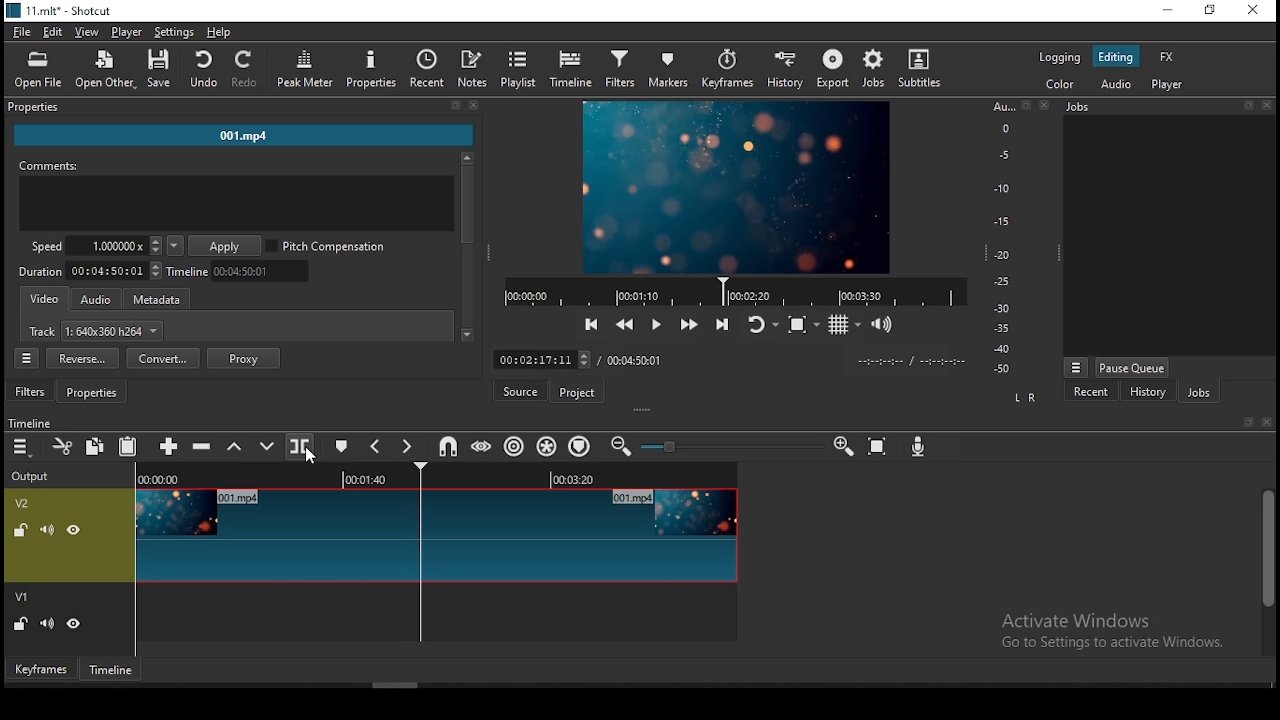 This screenshot has height=720, width=1280. I want to click on Zoom slider, so click(729, 446).